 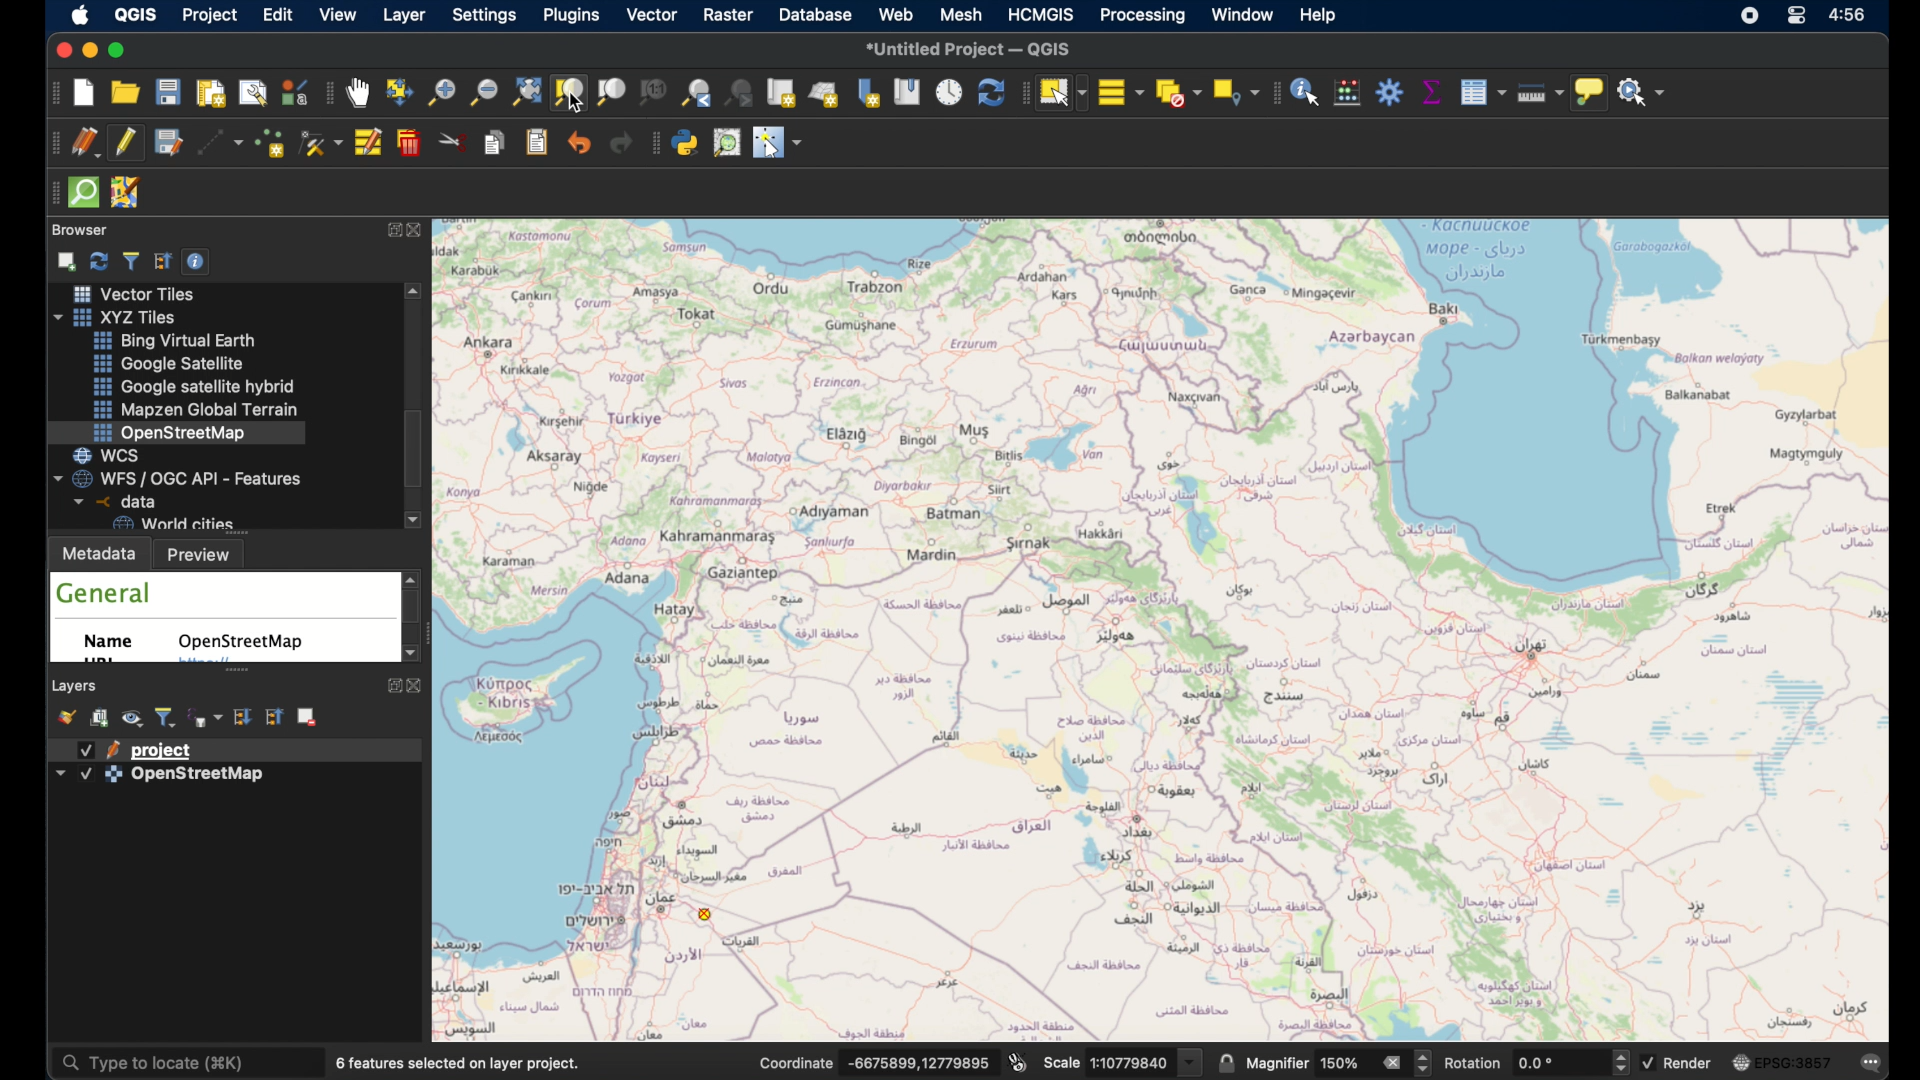 What do you see at coordinates (1132, 1063) in the screenshot?
I see `Scale value` at bounding box center [1132, 1063].